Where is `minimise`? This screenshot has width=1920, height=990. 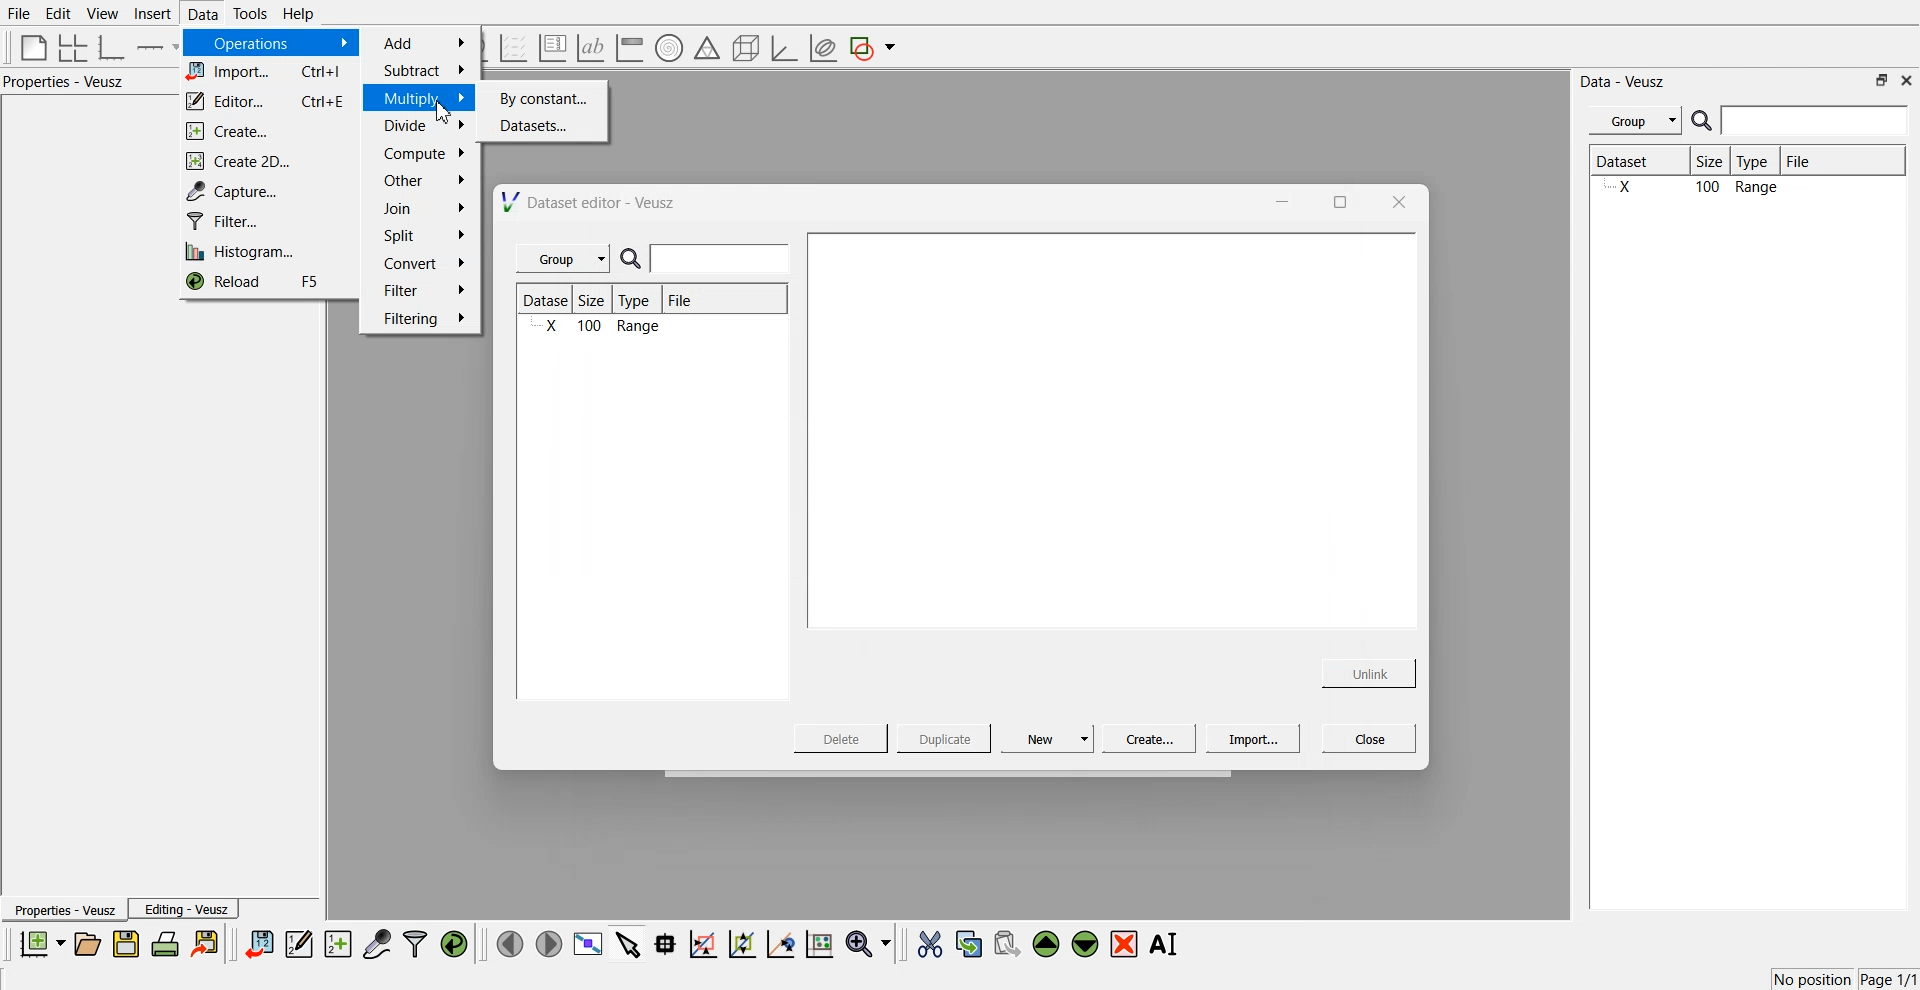
minimise is located at coordinates (1277, 200).